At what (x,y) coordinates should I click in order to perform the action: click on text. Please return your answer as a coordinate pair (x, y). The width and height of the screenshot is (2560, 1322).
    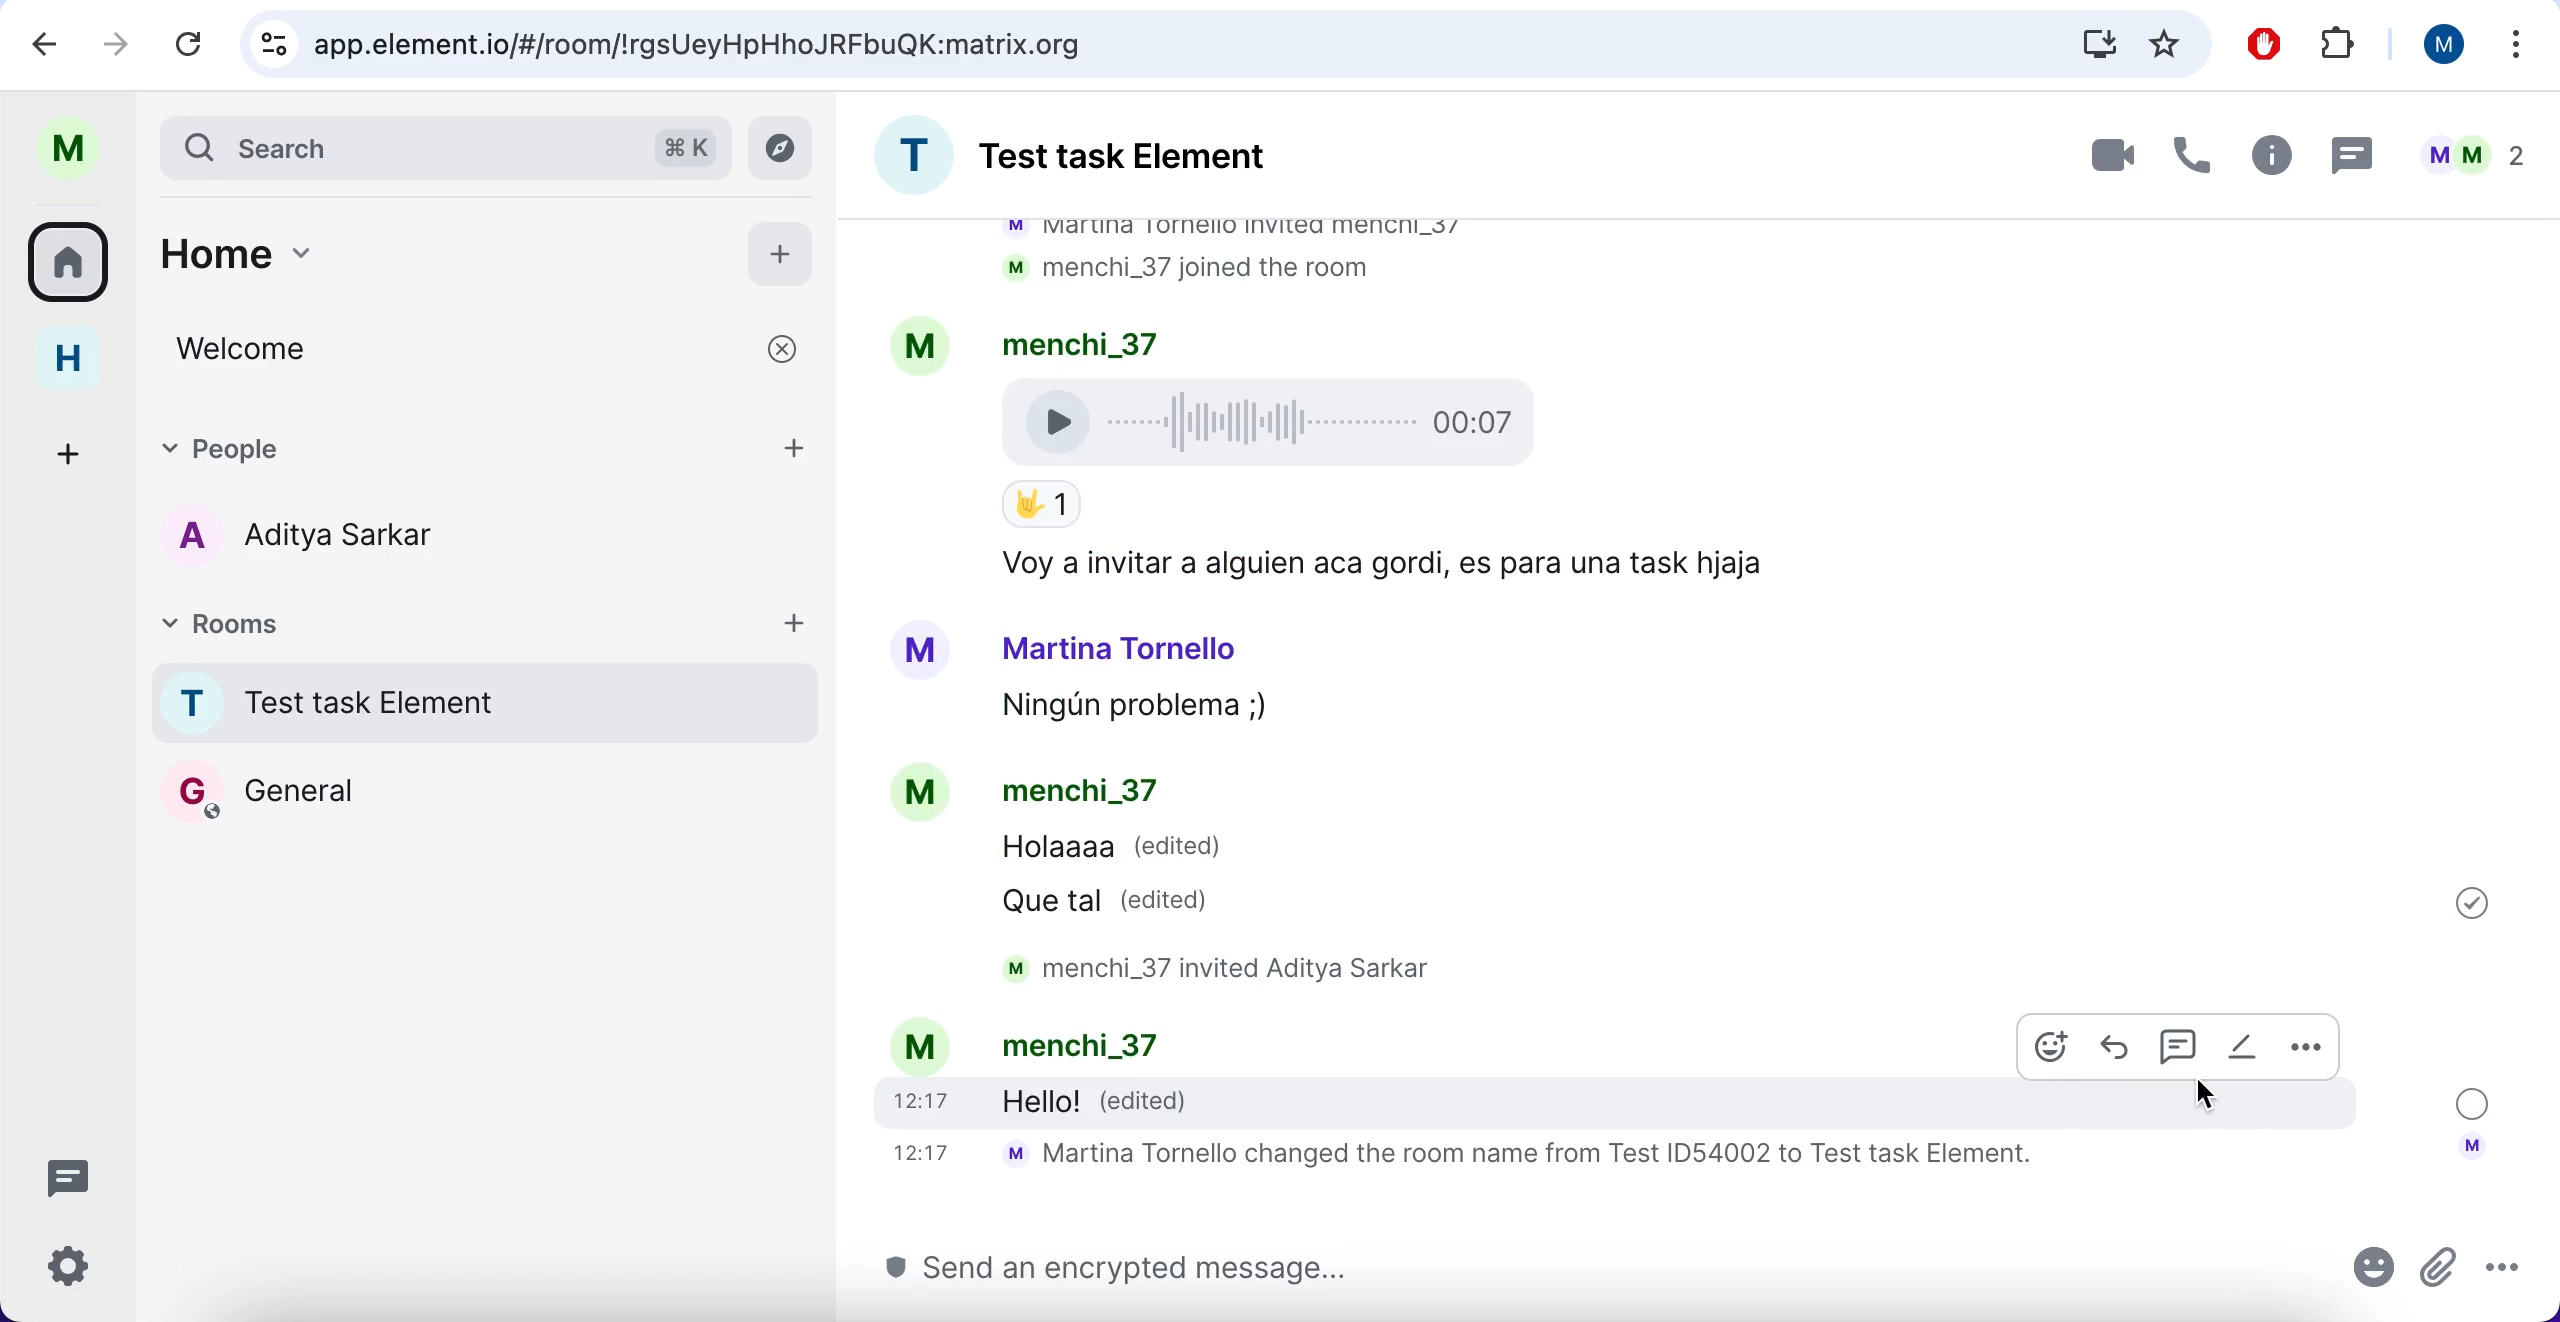
    Looking at the image, I should click on (1510, 1158).